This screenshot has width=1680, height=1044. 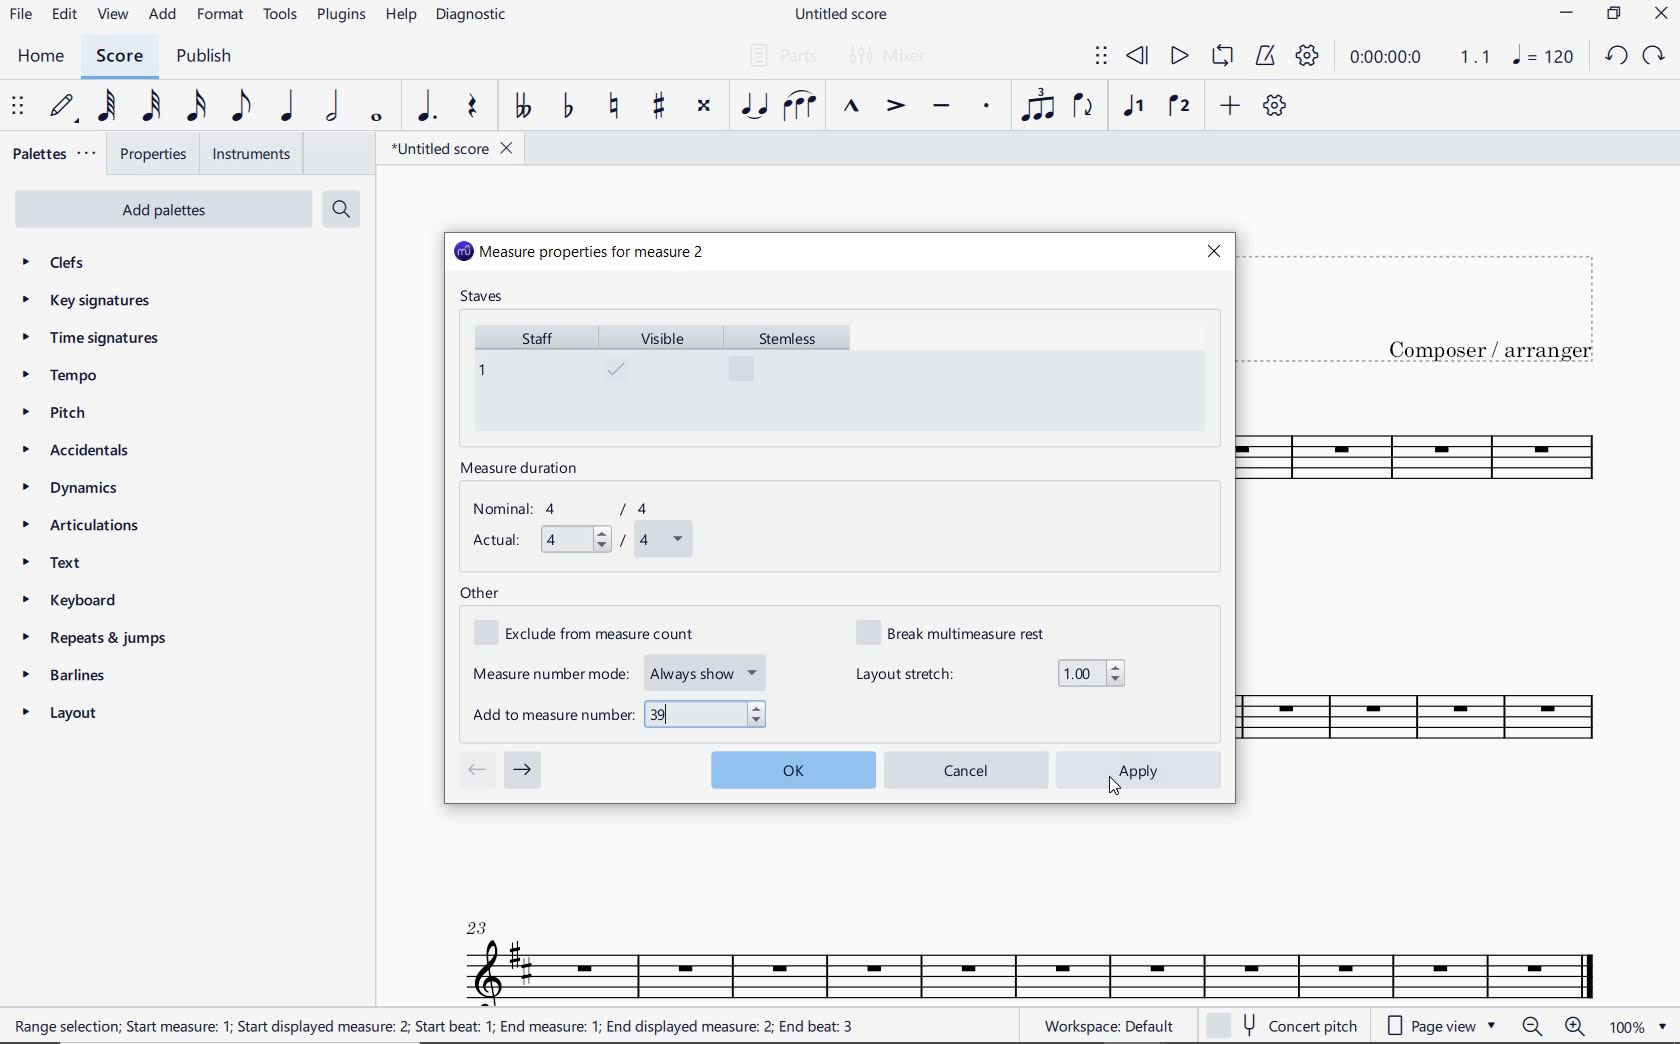 What do you see at coordinates (1307, 57) in the screenshot?
I see `PLAYBACK SETTINGS` at bounding box center [1307, 57].